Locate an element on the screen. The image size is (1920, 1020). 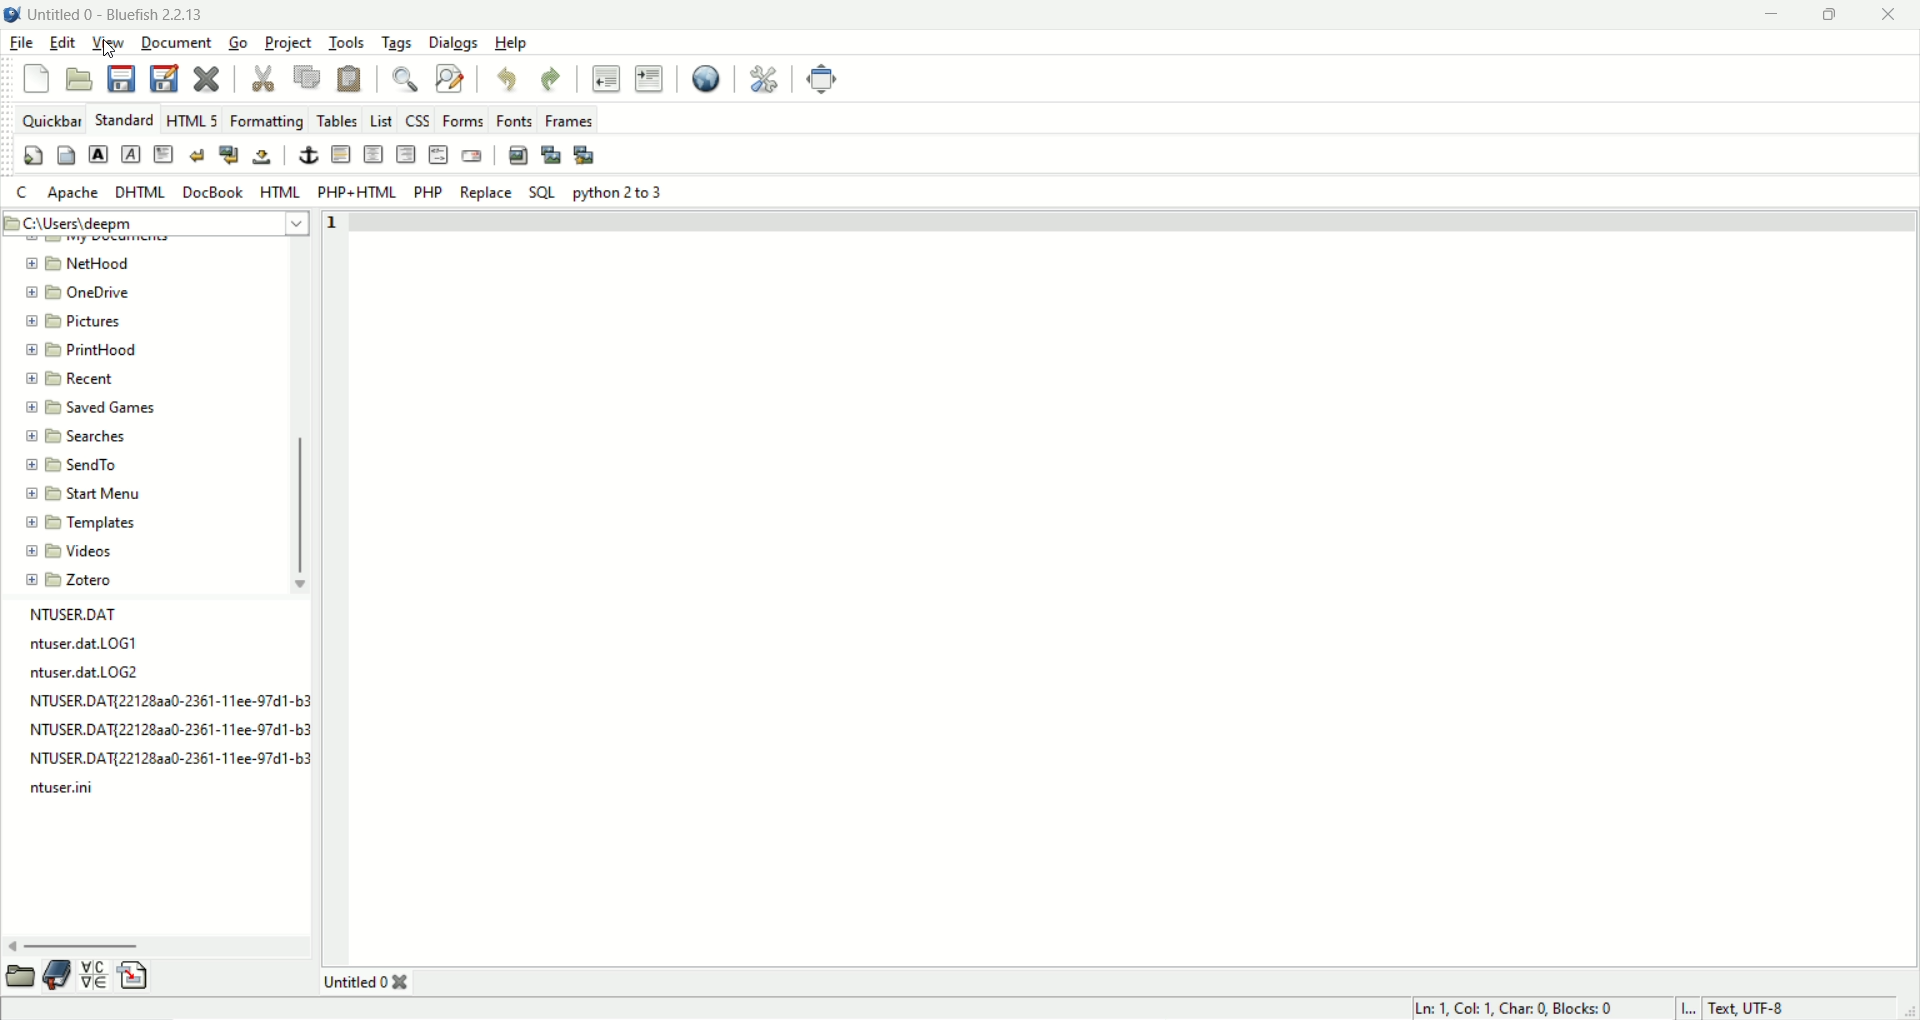
tools is located at coordinates (346, 42).